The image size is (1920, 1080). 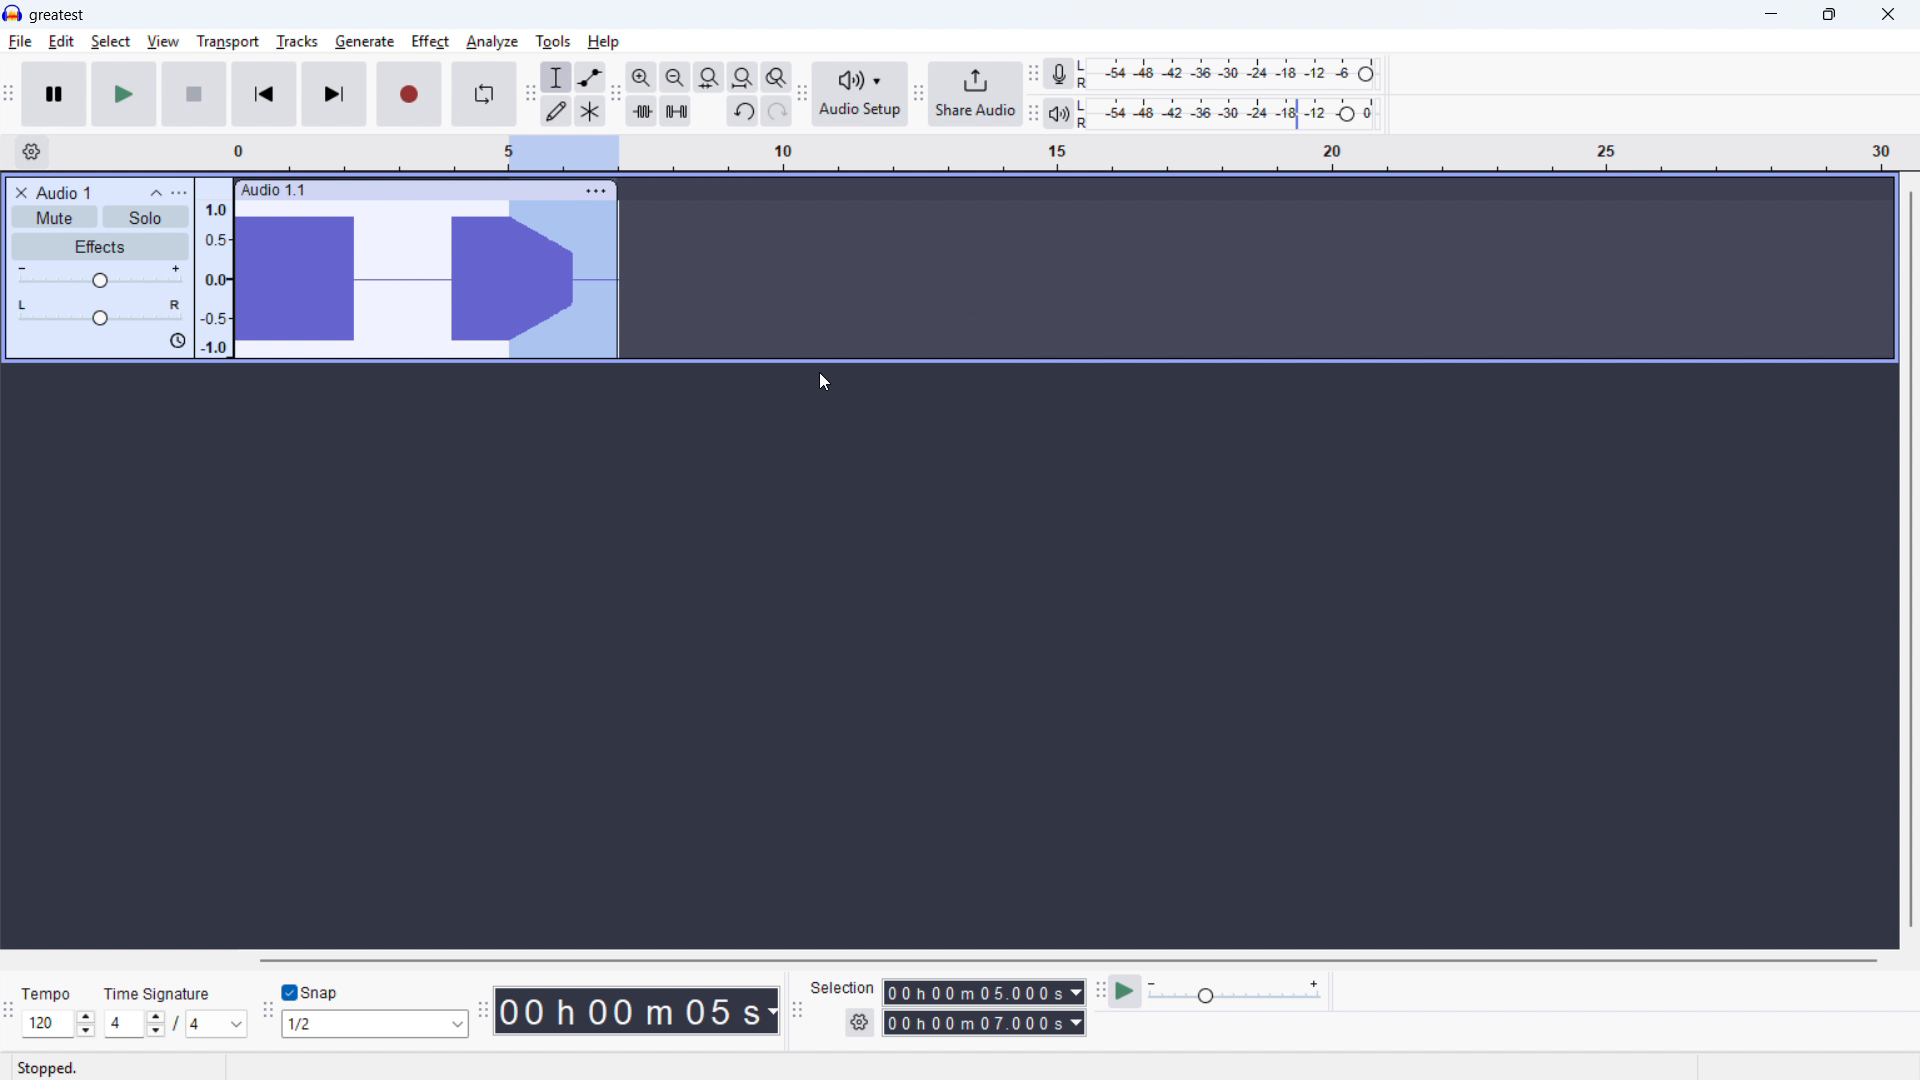 I want to click on Toggle zoom , so click(x=777, y=77).